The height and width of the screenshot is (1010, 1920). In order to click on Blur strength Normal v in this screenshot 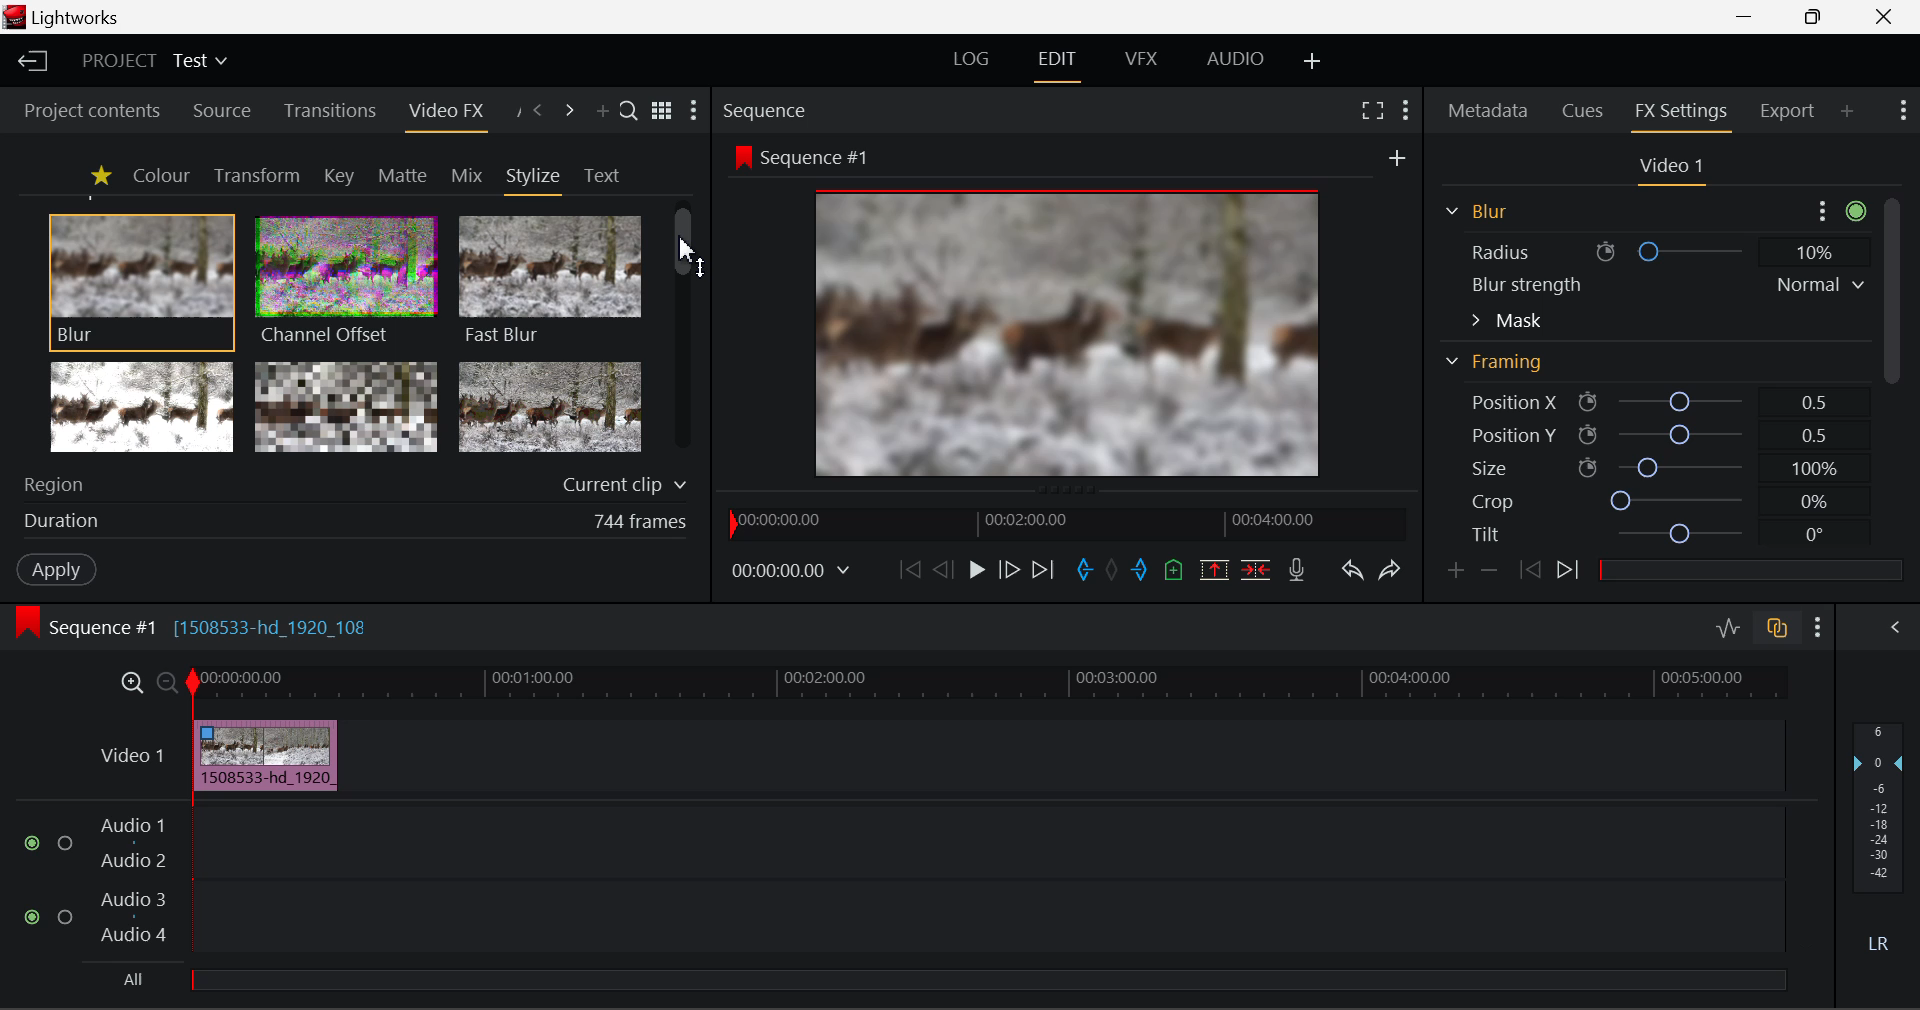, I will do `click(1665, 284)`.